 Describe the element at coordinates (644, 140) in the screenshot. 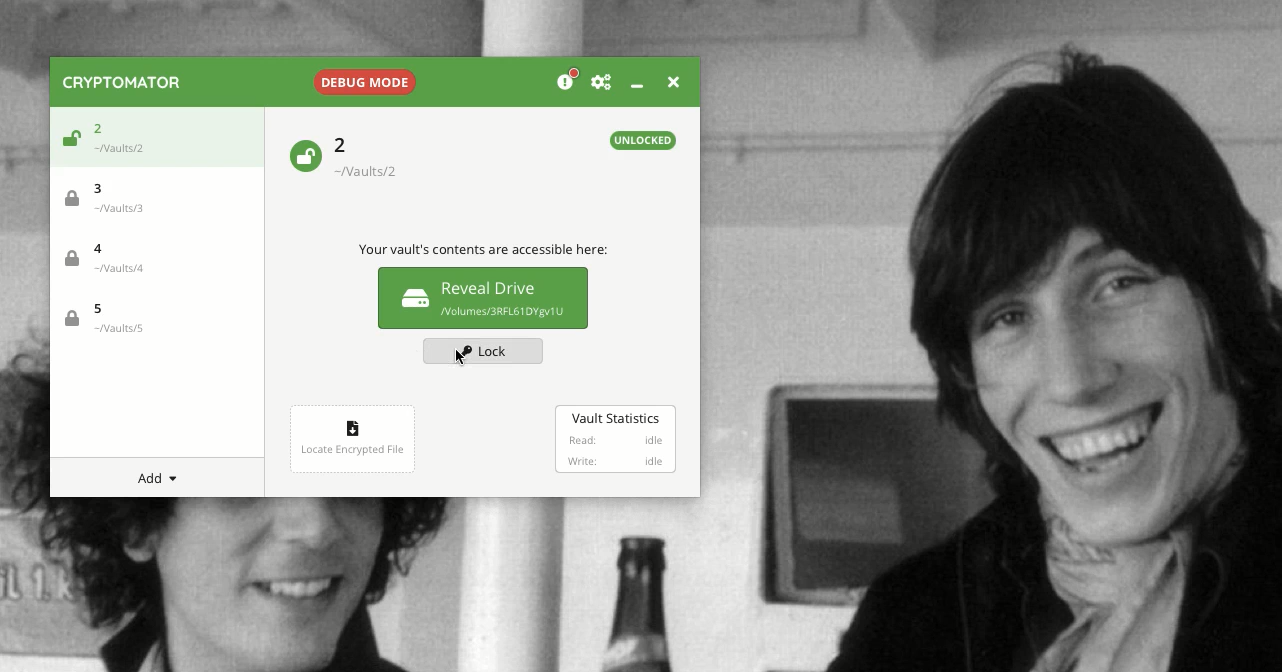

I see `Unlocked` at that location.